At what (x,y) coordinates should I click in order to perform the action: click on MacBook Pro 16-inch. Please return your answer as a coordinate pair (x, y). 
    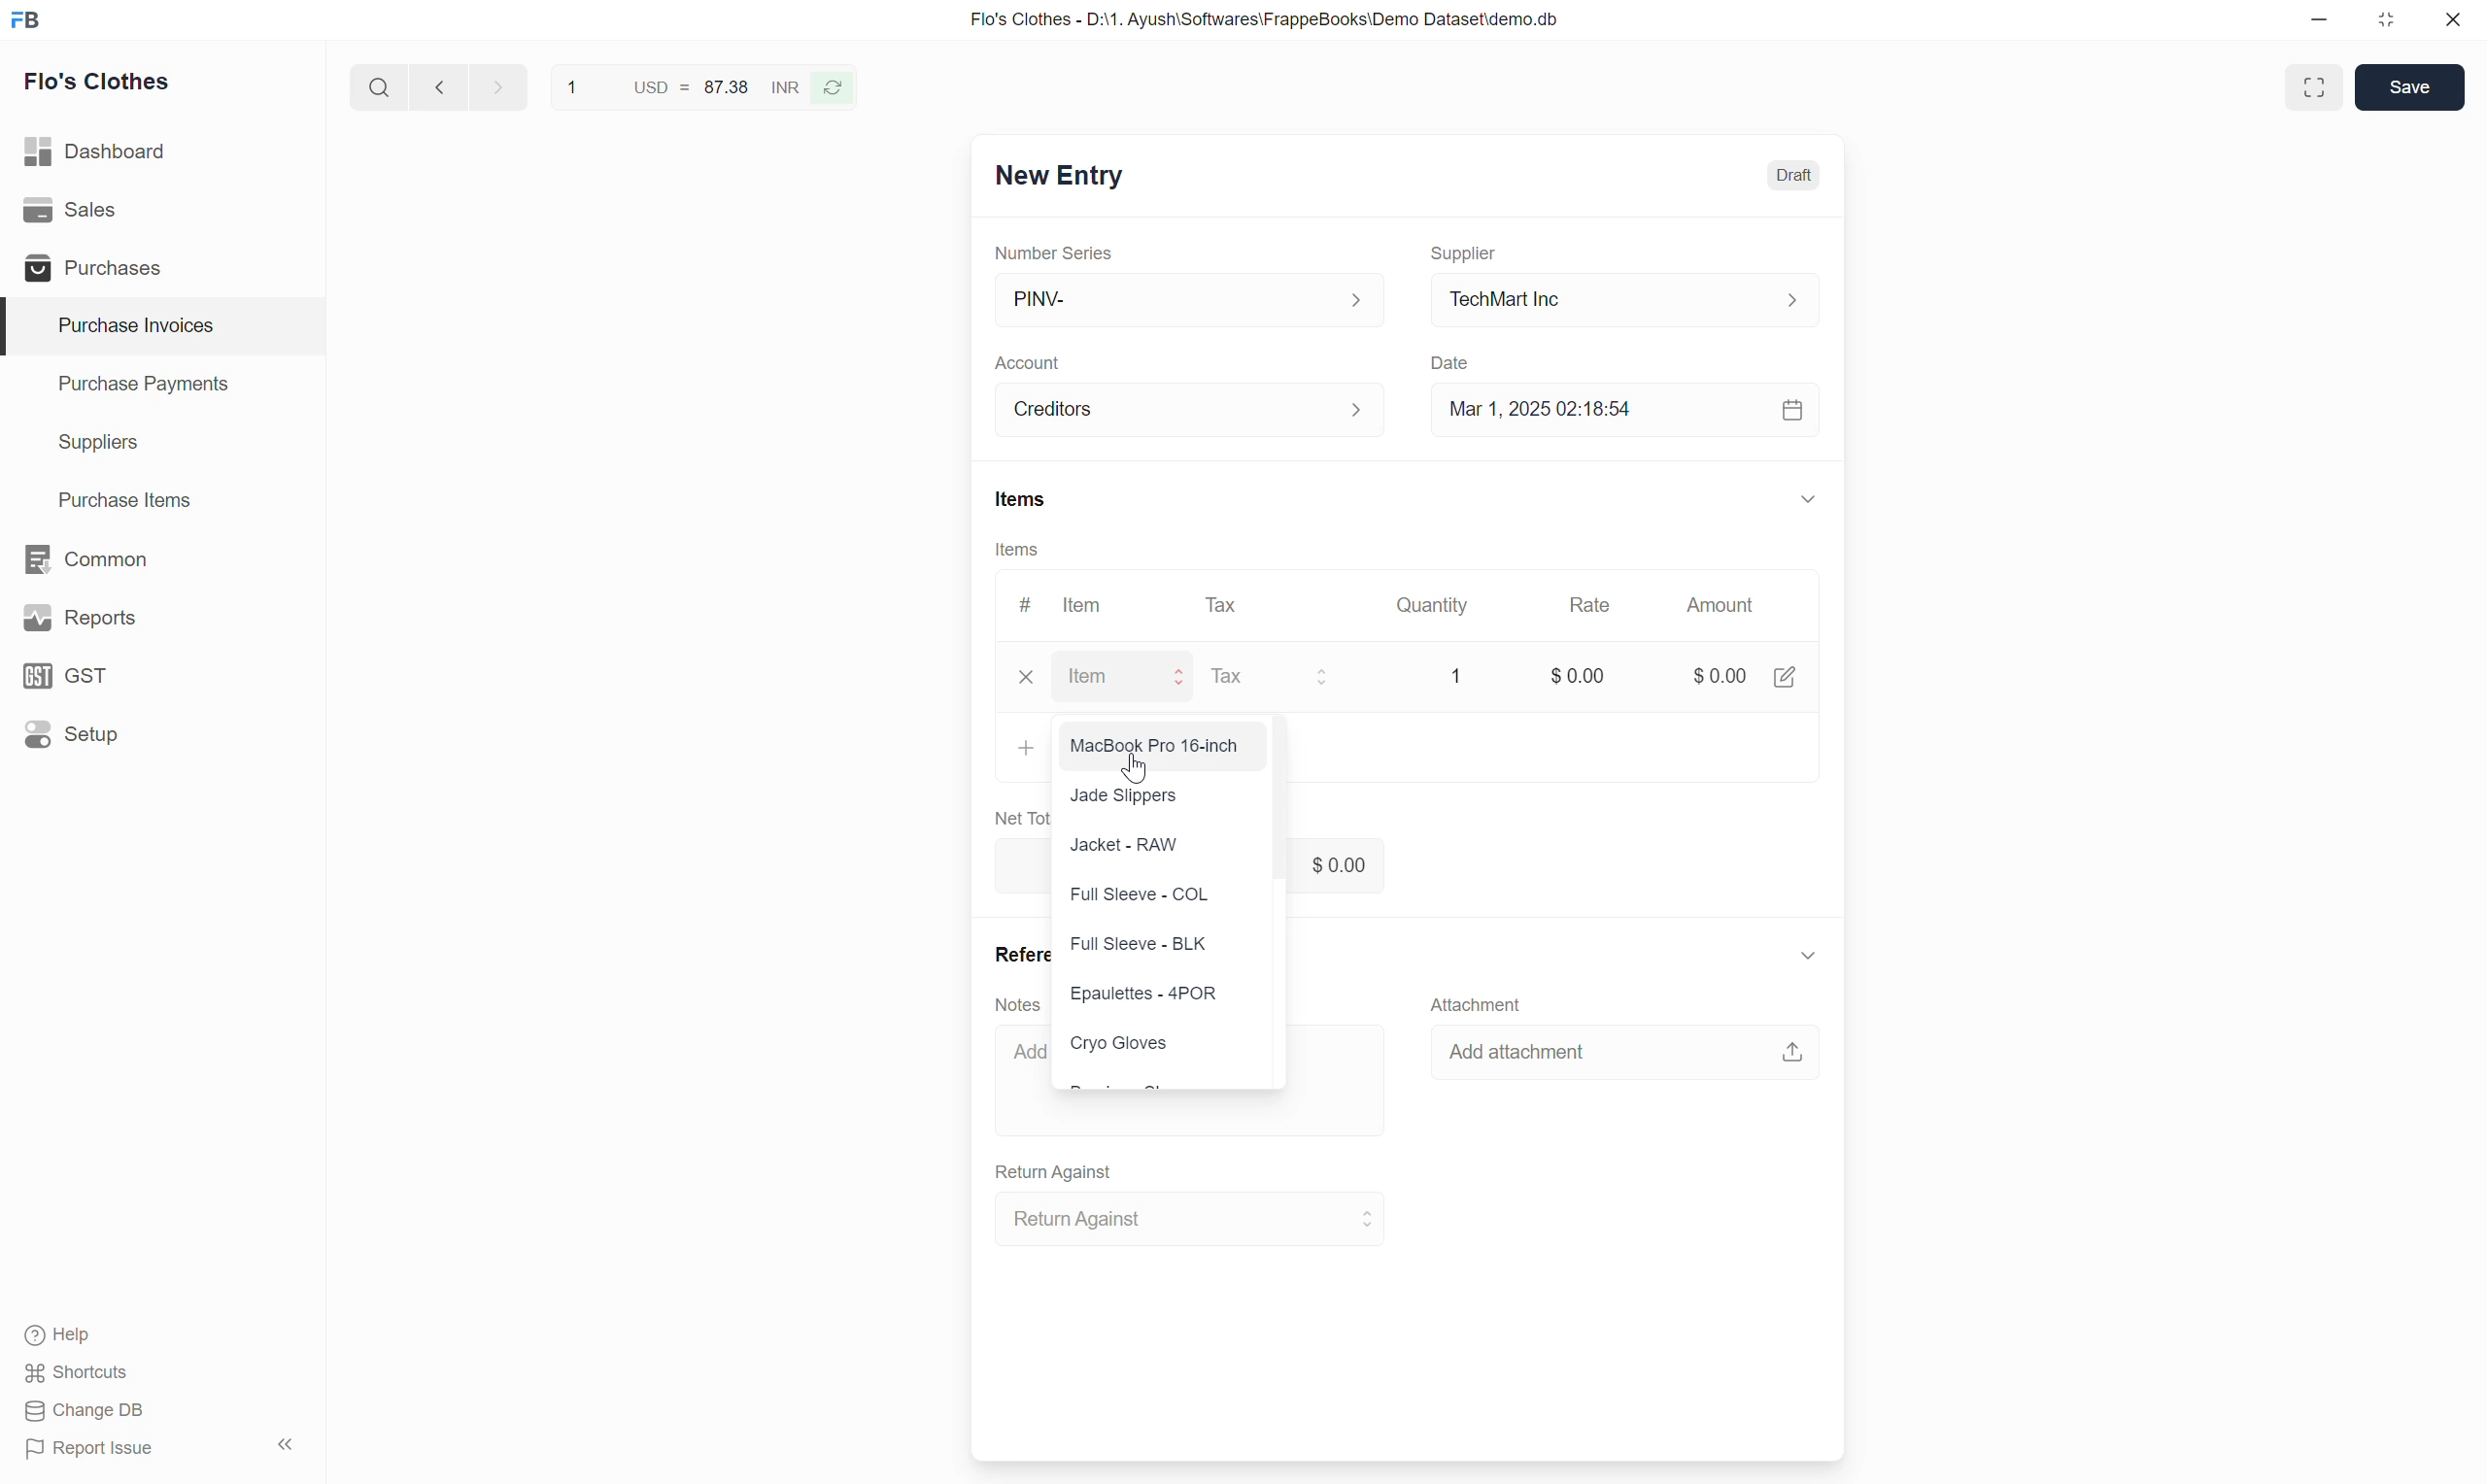
    Looking at the image, I should click on (1157, 744).